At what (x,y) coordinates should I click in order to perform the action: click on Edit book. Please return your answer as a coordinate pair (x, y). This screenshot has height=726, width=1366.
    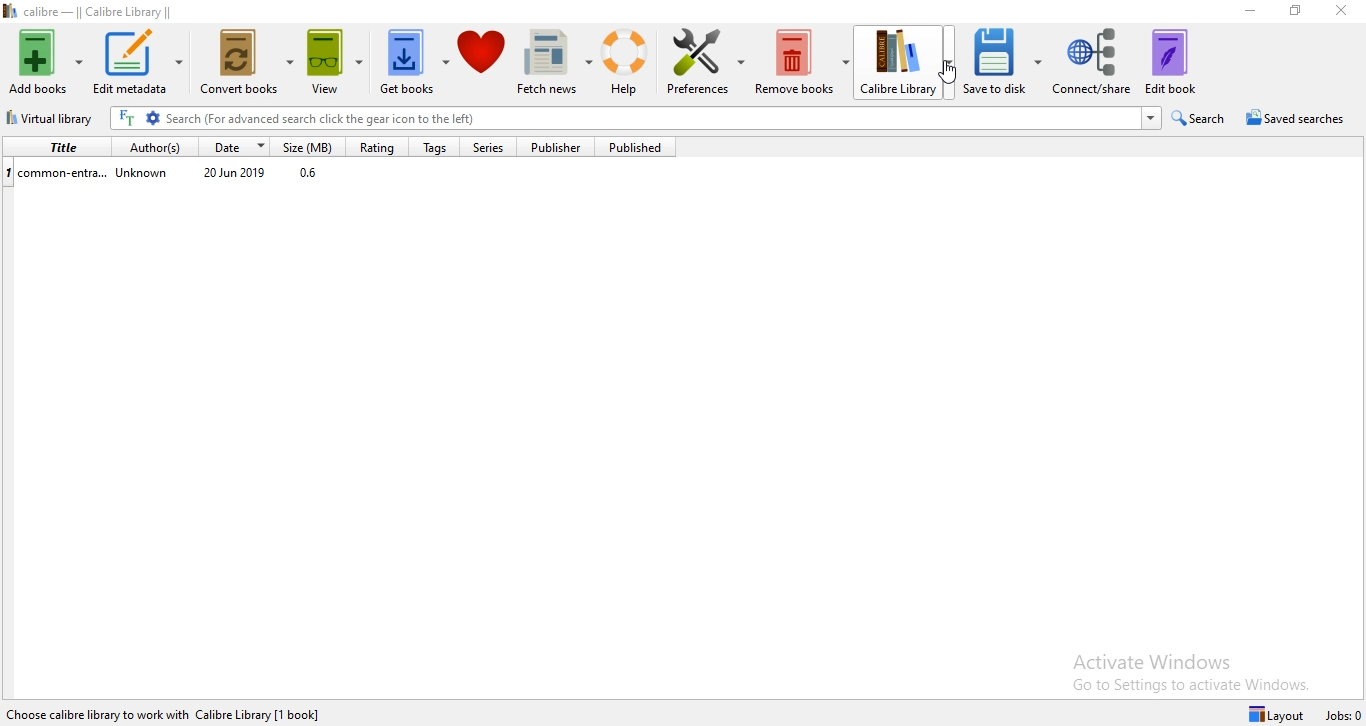
    Looking at the image, I should click on (1181, 60).